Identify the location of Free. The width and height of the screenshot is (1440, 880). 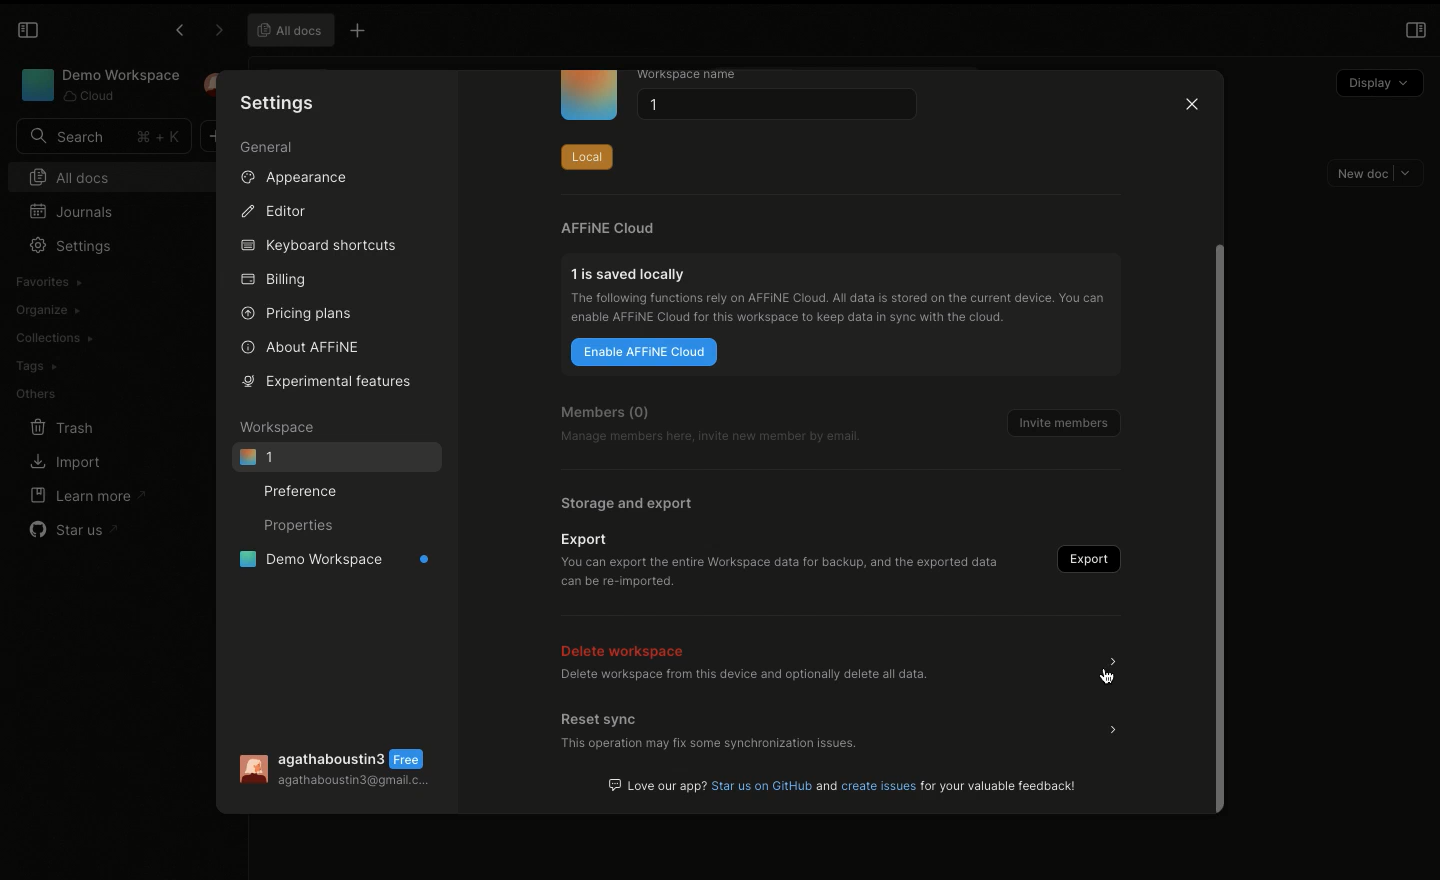
(411, 759).